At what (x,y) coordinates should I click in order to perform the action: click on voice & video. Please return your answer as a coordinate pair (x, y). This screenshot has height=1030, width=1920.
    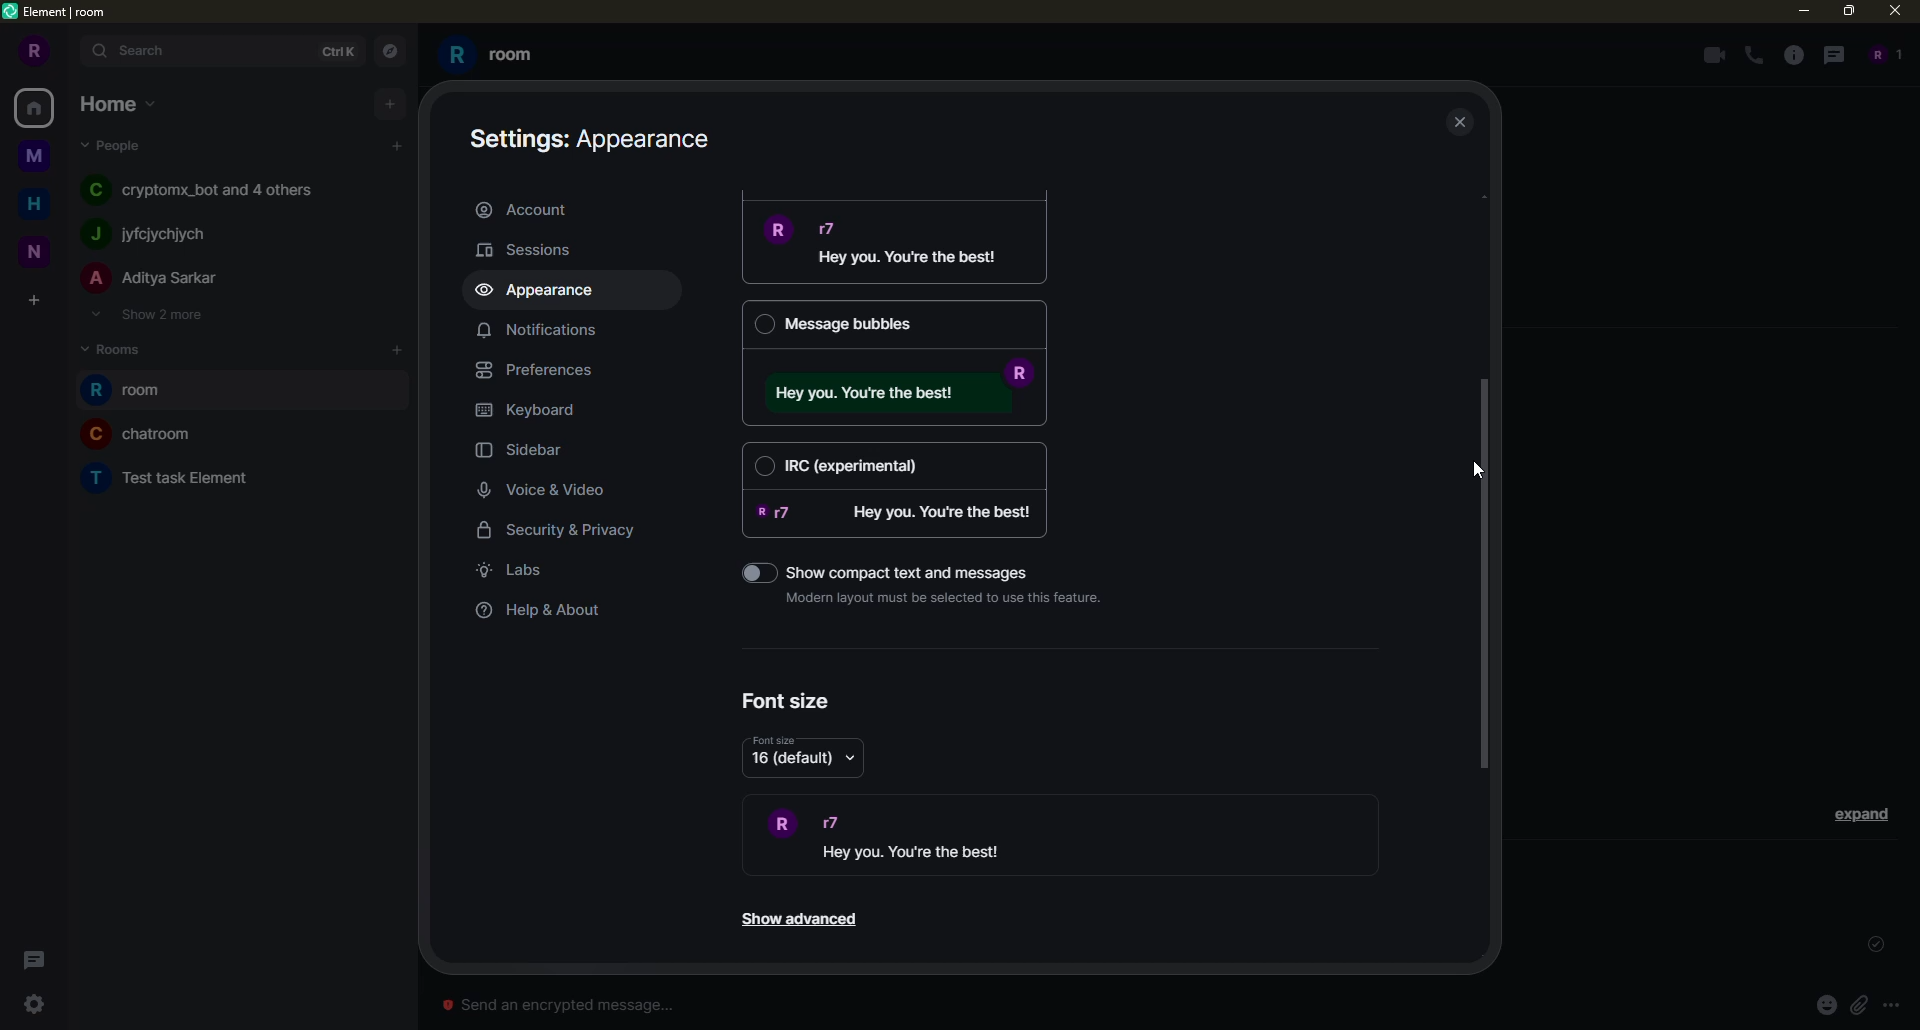
    Looking at the image, I should click on (549, 491).